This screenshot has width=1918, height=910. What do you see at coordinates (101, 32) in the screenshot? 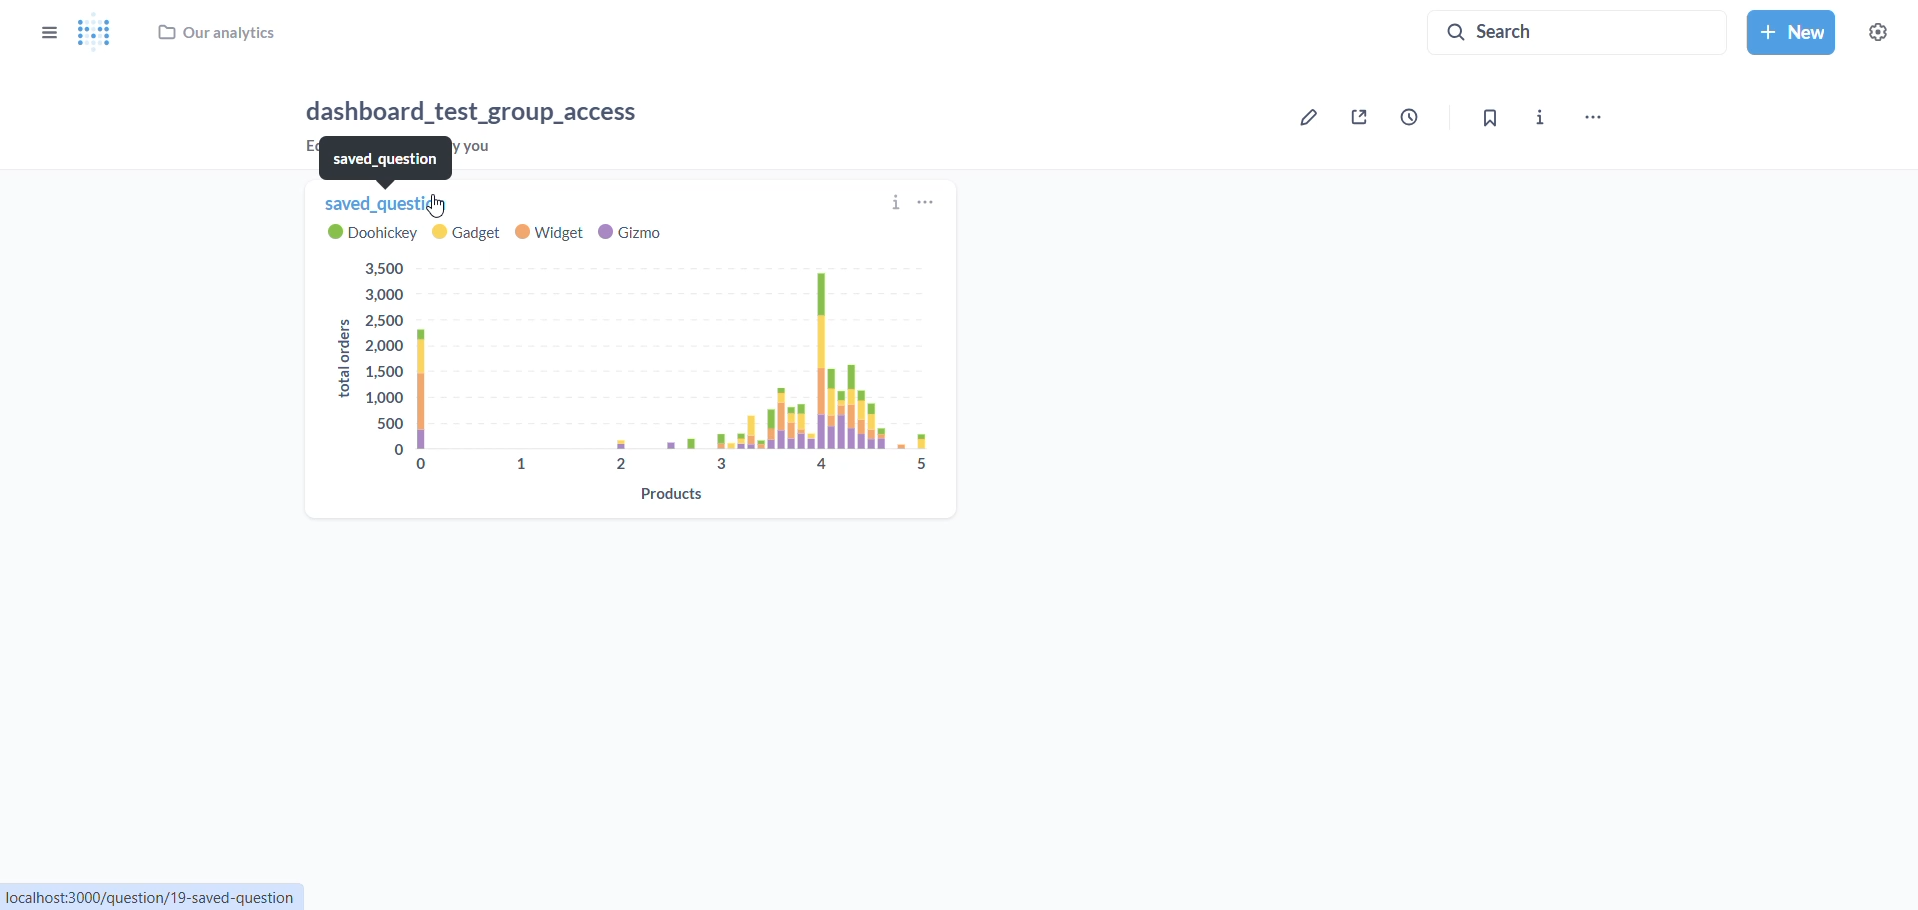
I see `metabase Logo` at bounding box center [101, 32].